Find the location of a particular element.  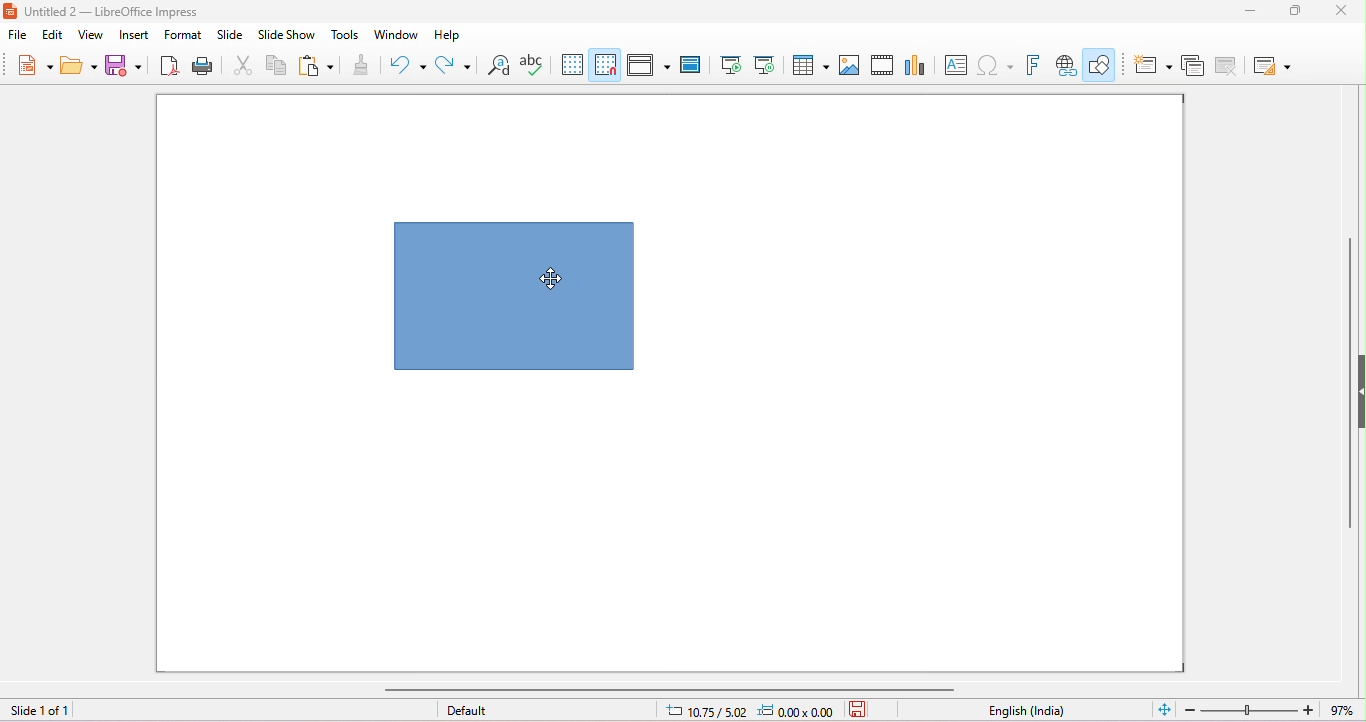

paste is located at coordinates (315, 63).